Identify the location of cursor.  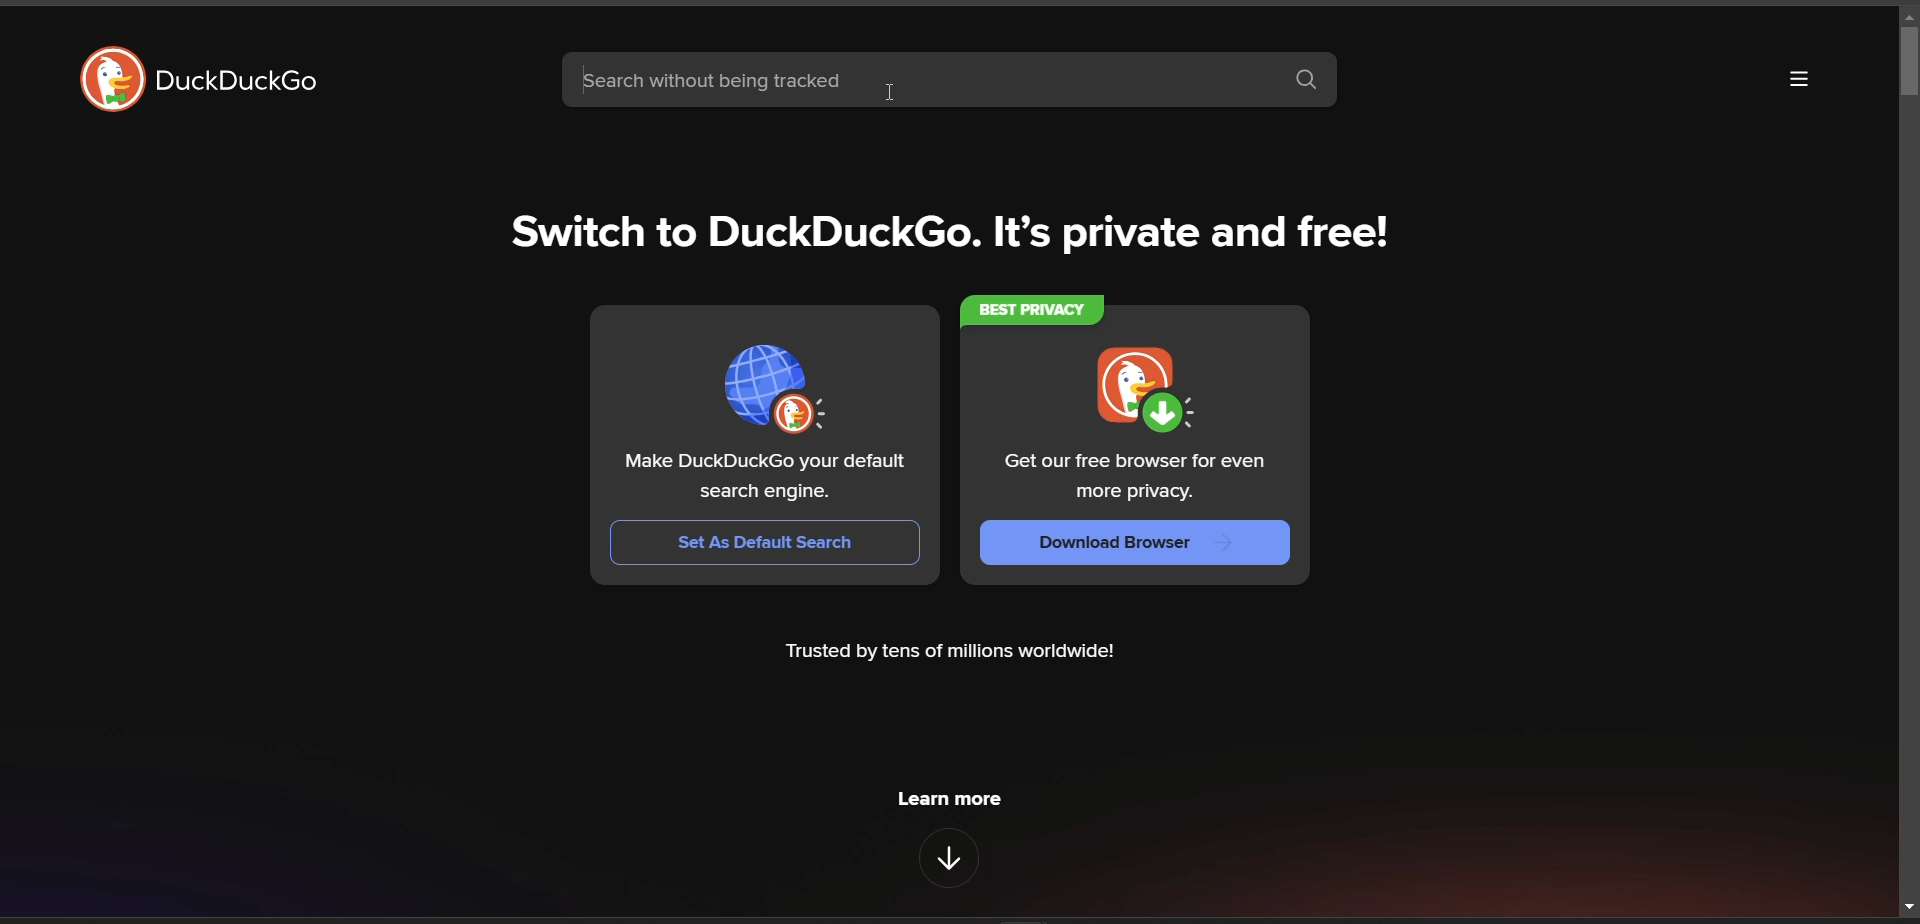
(891, 91).